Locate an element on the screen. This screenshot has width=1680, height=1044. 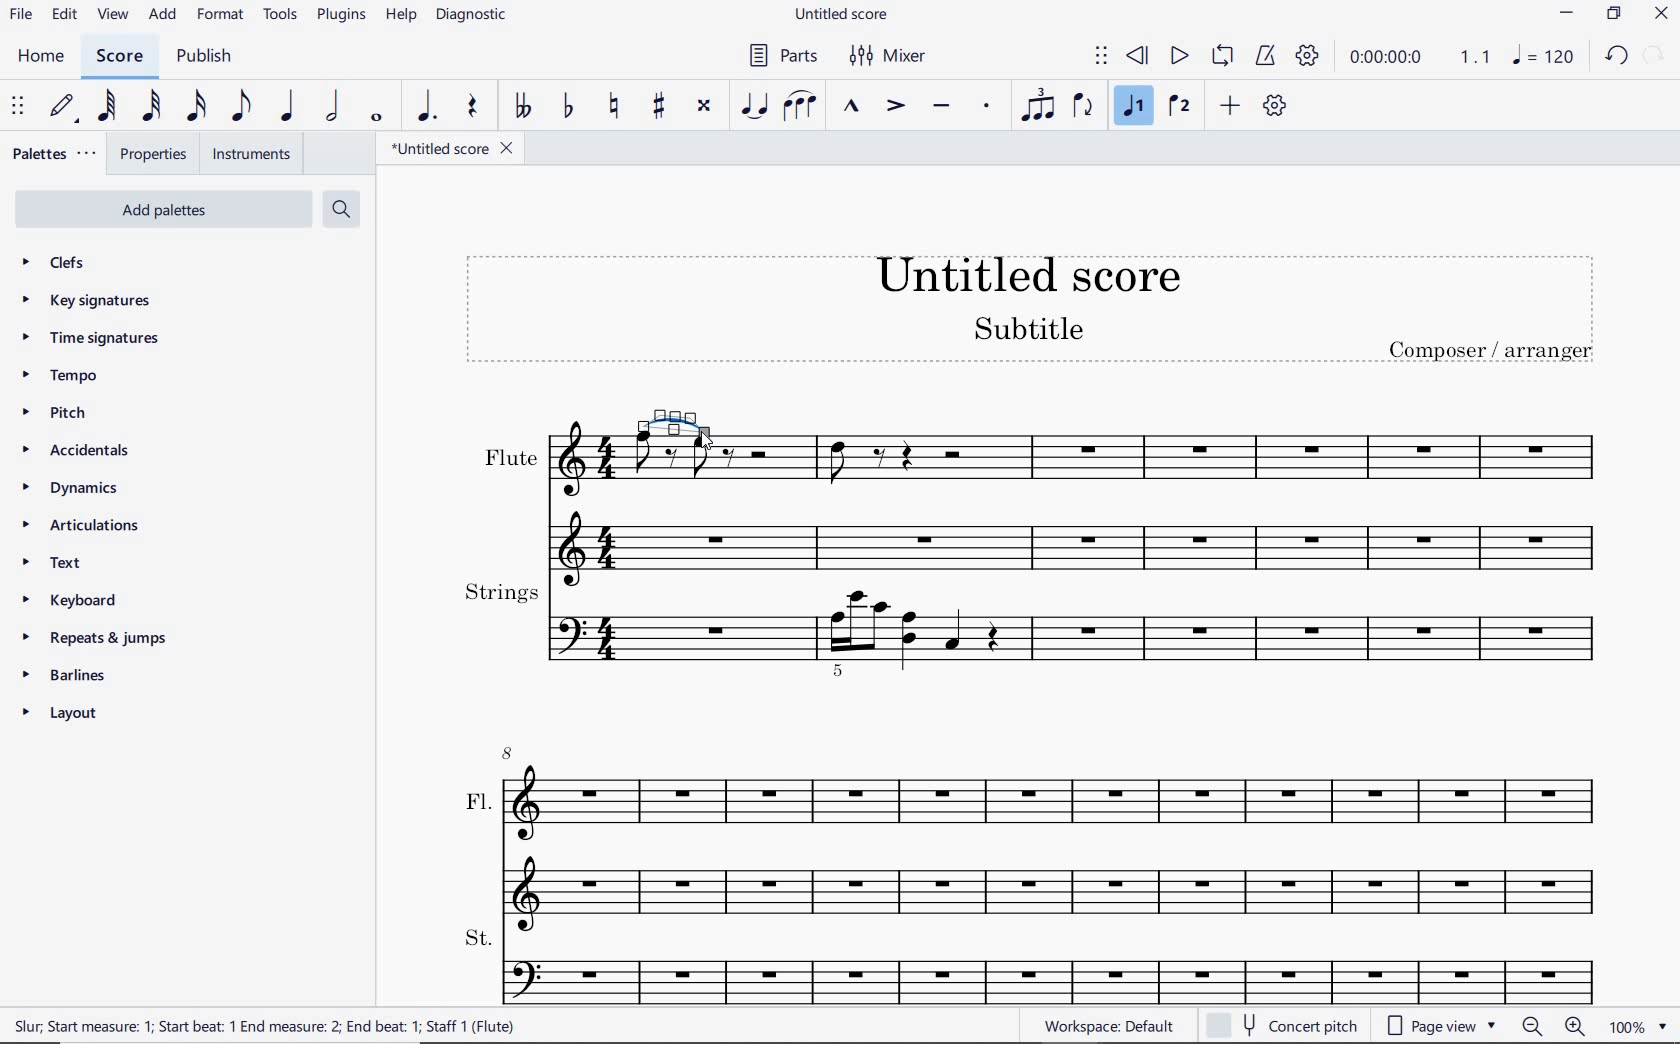
PLAYBACK SETTINGS is located at coordinates (1311, 58).